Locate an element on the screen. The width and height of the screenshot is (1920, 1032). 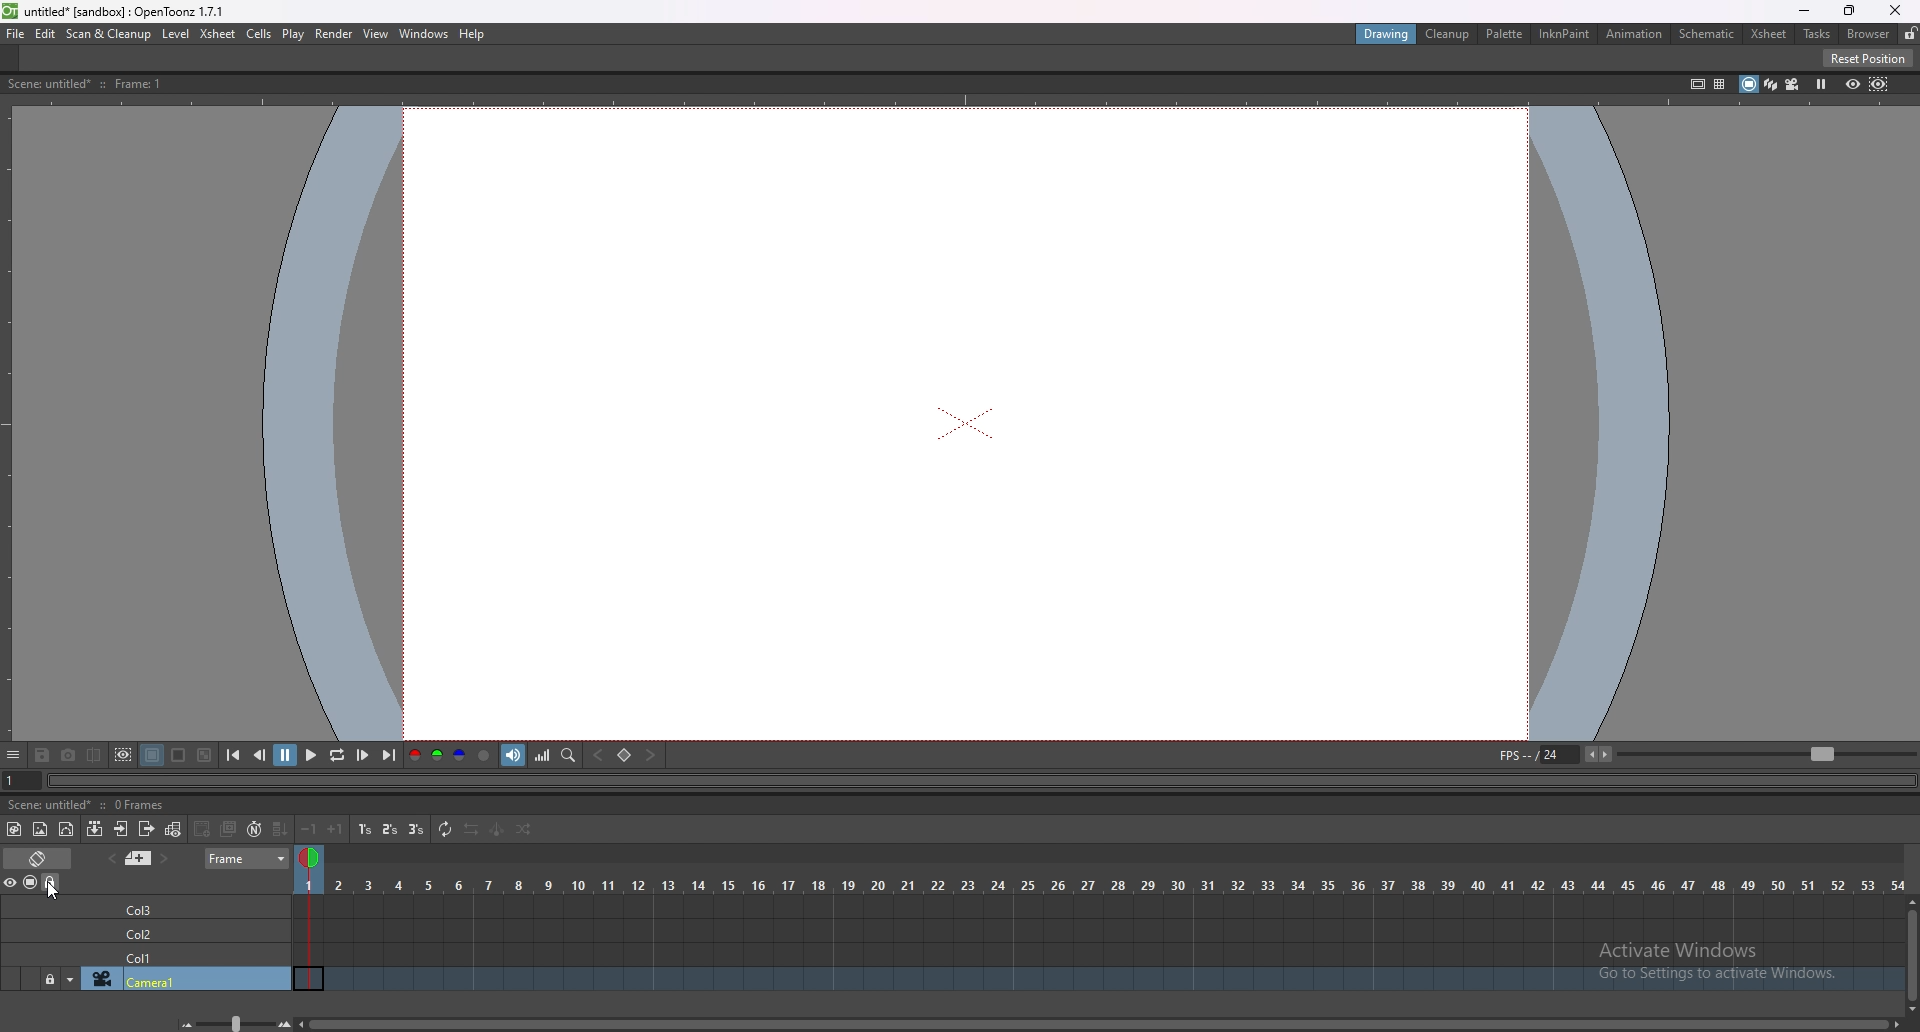
reframe on 1s is located at coordinates (365, 829).